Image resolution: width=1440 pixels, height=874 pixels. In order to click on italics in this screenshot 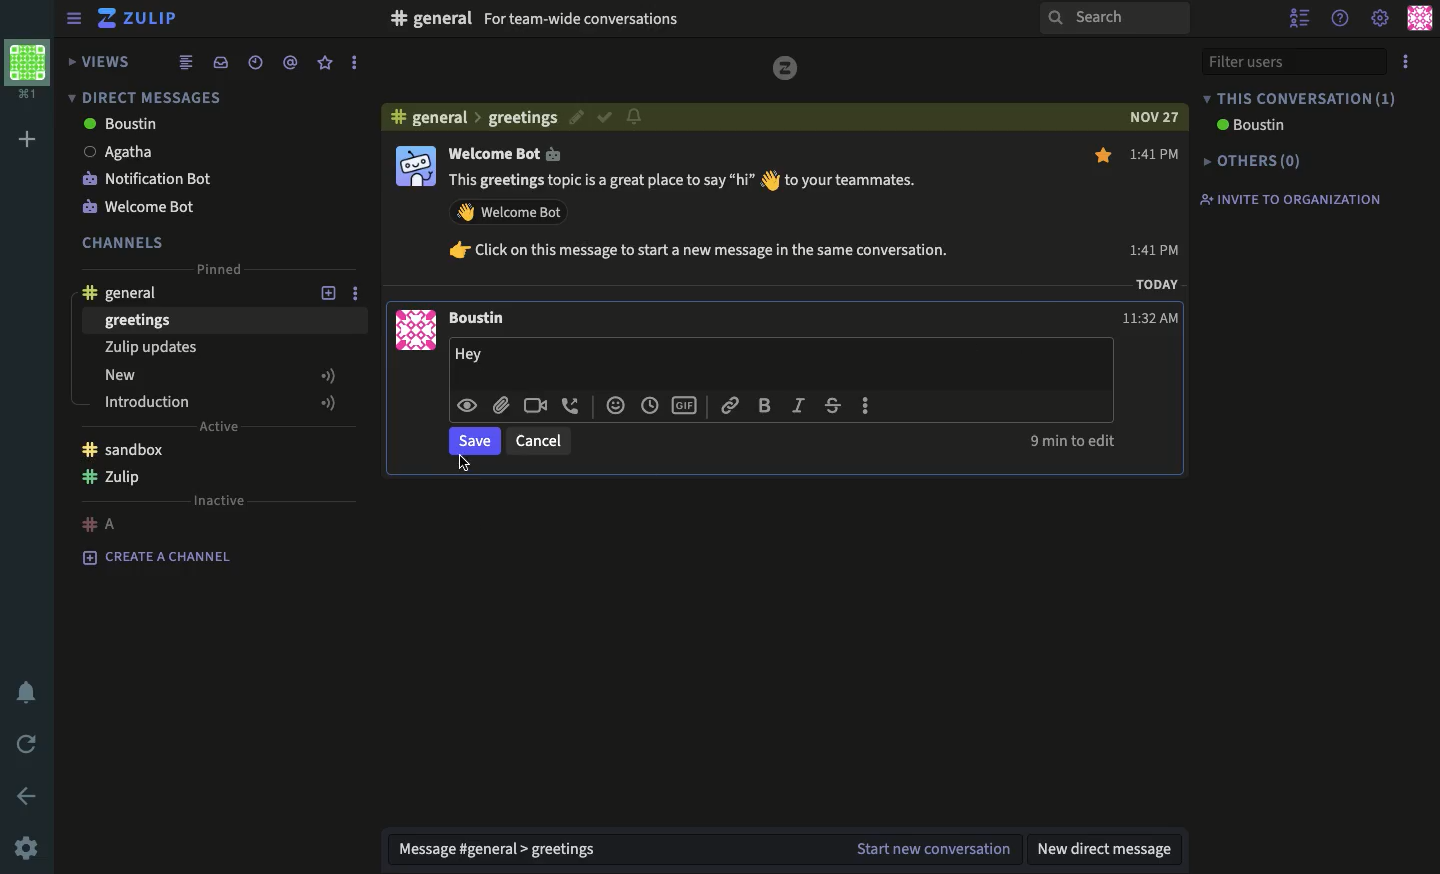, I will do `click(797, 407)`.